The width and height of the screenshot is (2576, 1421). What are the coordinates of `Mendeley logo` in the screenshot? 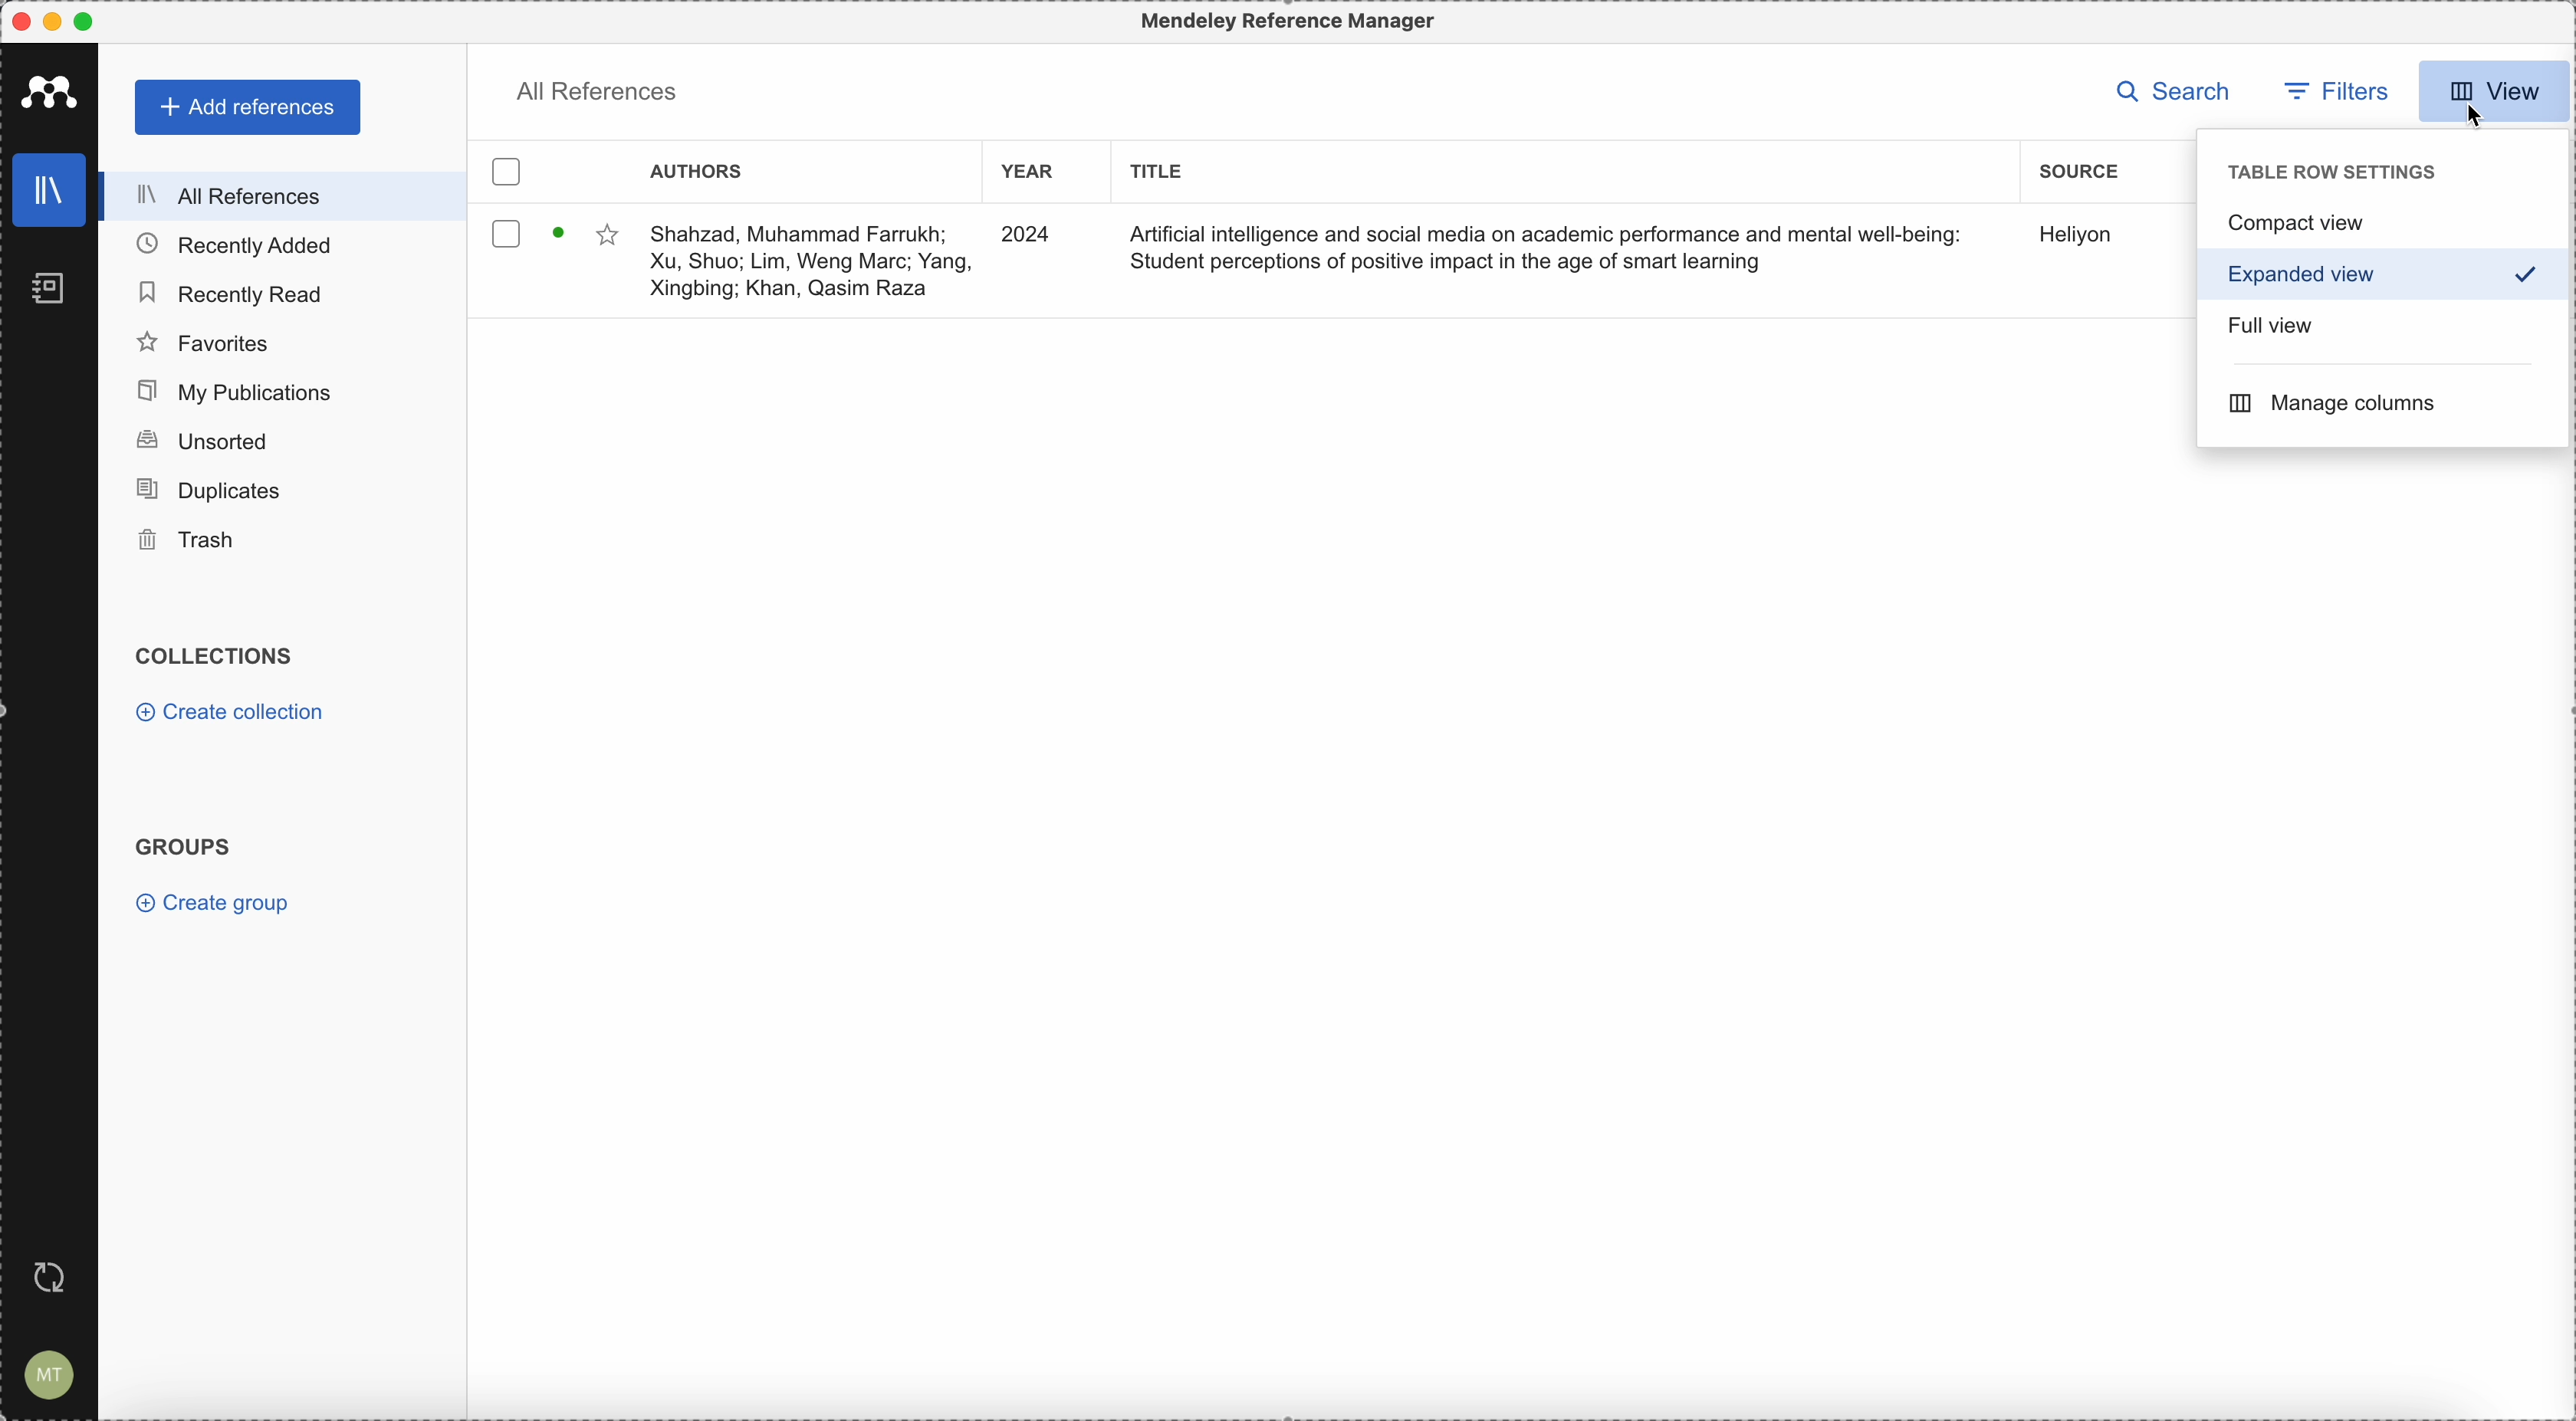 It's located at (50, 90).